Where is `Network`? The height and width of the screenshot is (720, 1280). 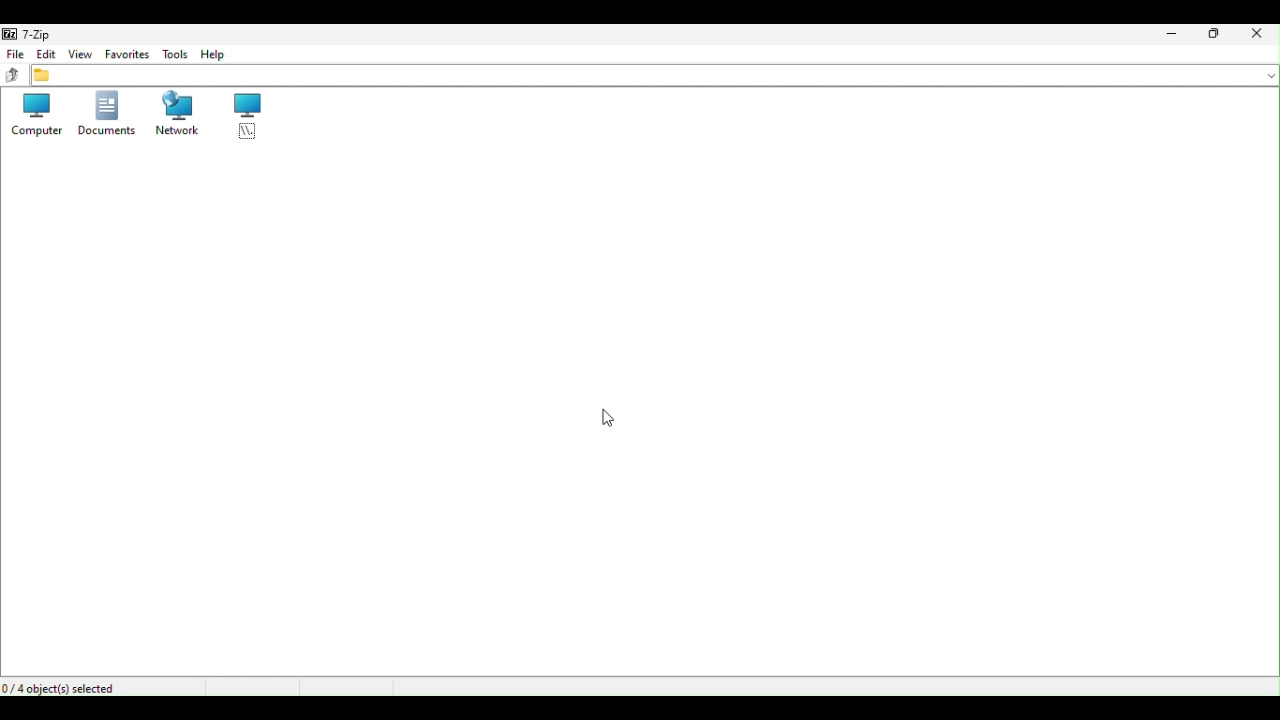 Network is located at coordinates (175, 113).